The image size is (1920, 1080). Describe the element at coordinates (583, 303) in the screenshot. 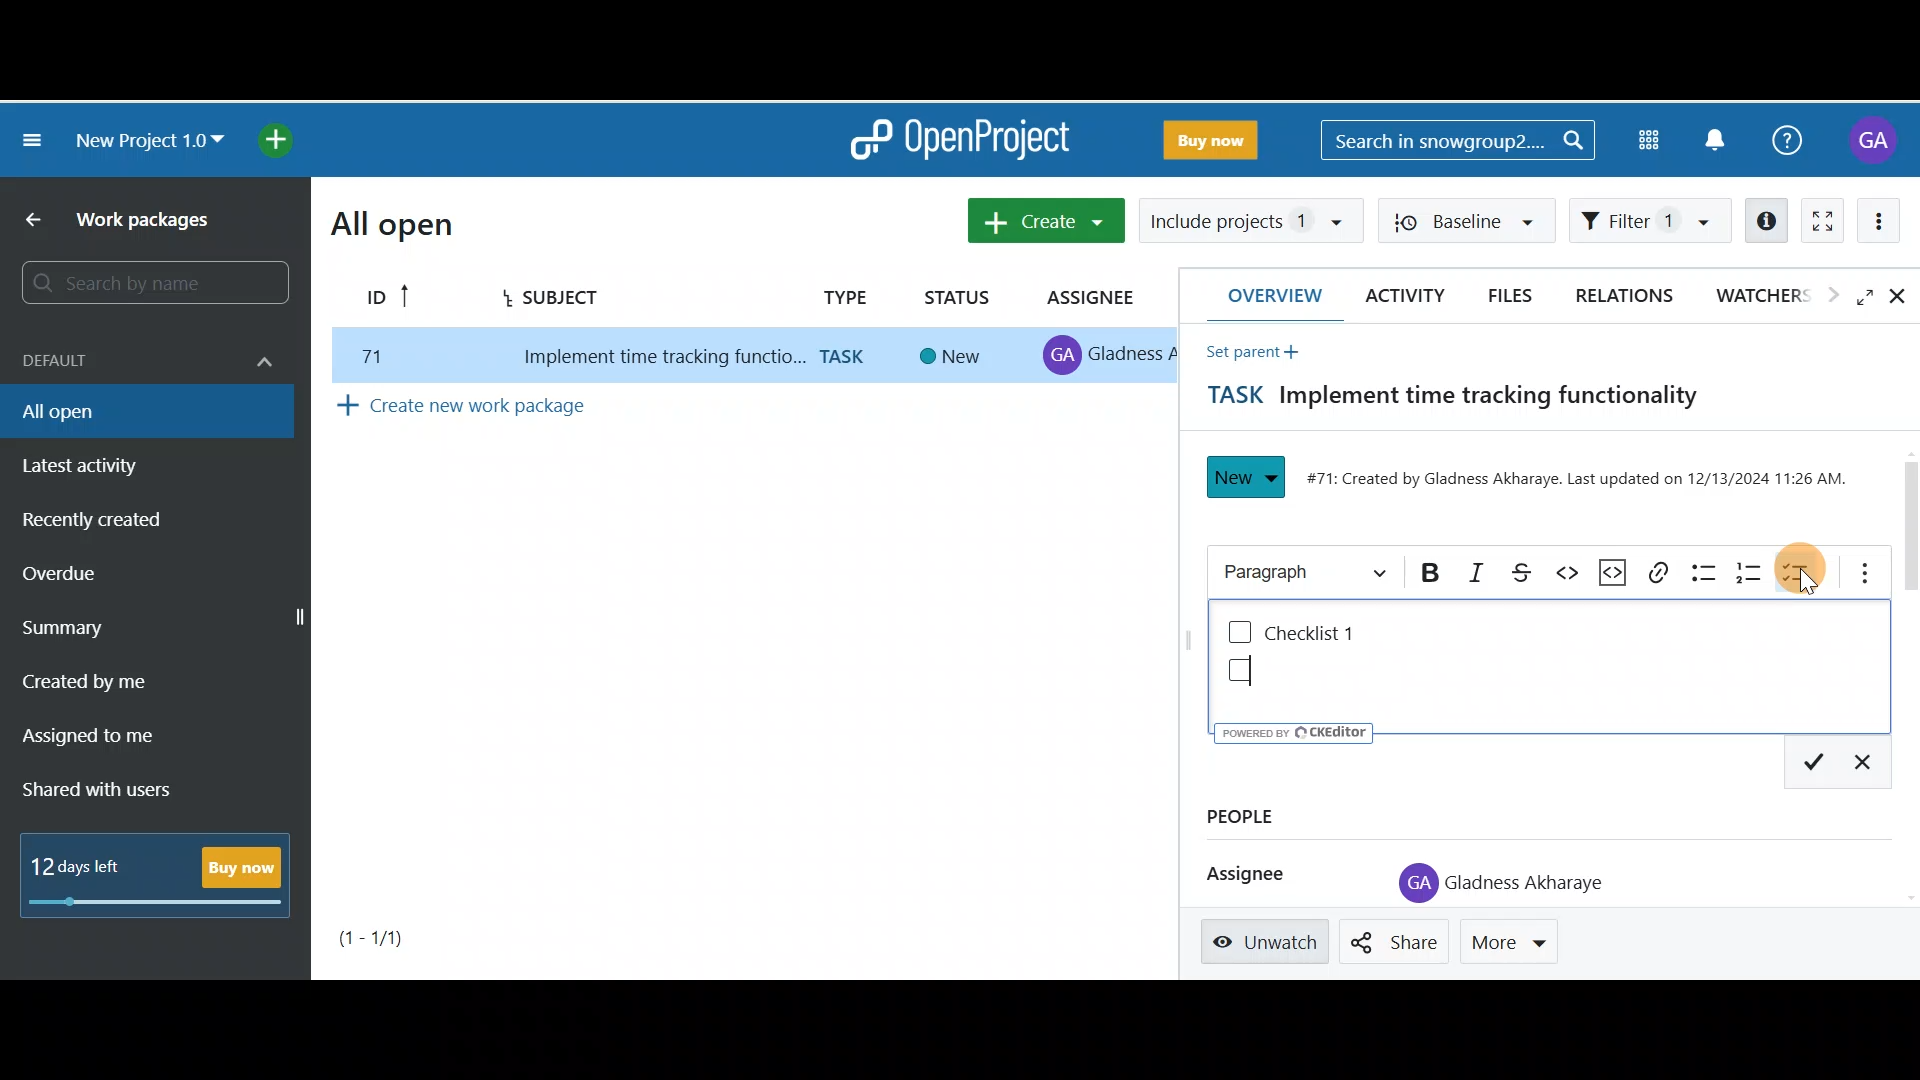

I see `Subject` at that location.